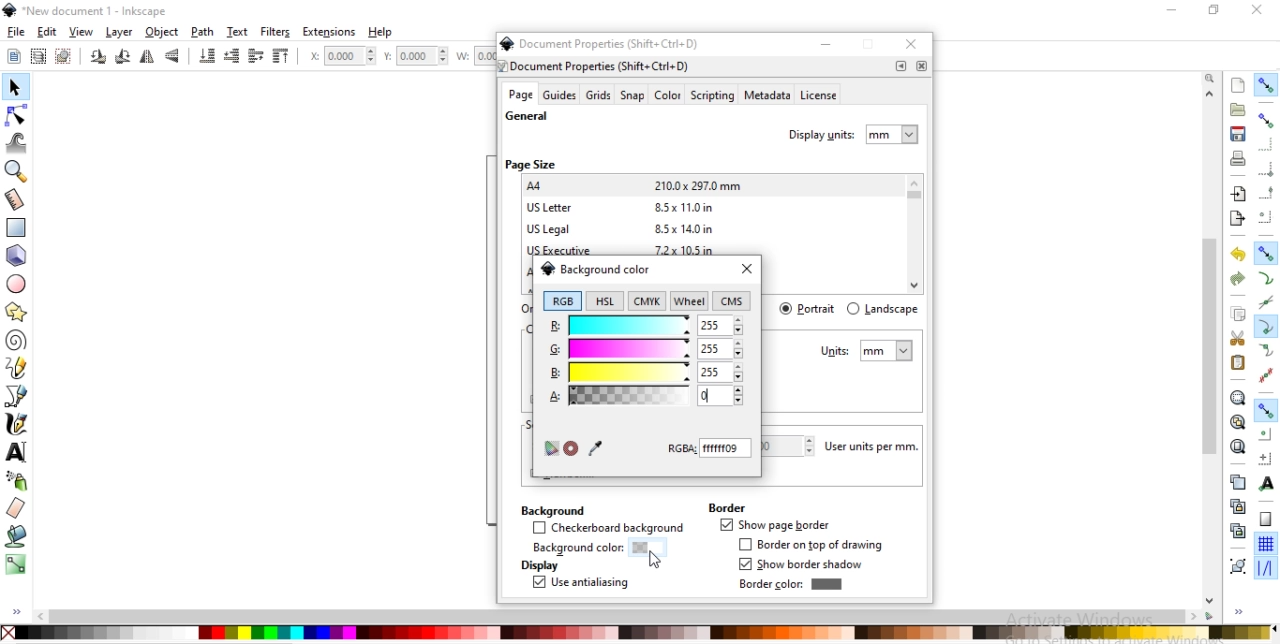 This screenshot has height=644, width=1280. What do you see at coordinates (914, 46) in the screenshot?
I see `close` at bounding box center [914, 46].